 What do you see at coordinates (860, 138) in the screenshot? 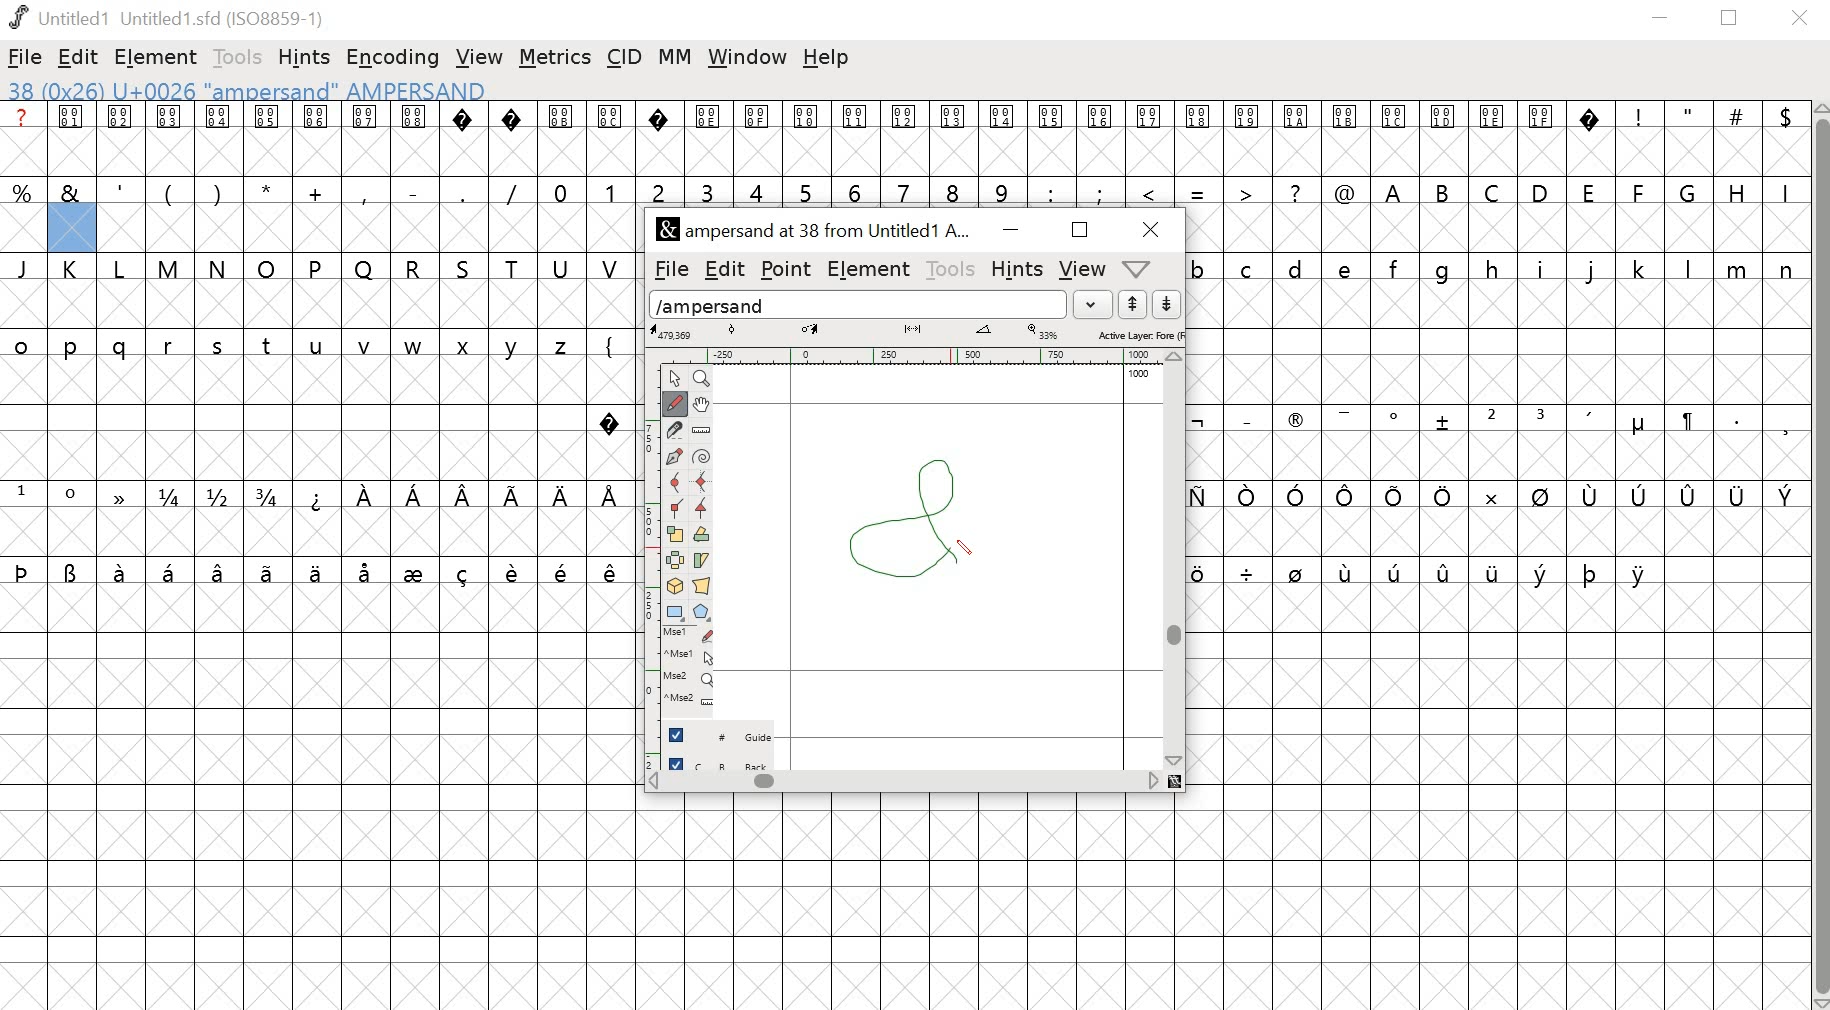
I see `0011` at bounding box center [860, 138].